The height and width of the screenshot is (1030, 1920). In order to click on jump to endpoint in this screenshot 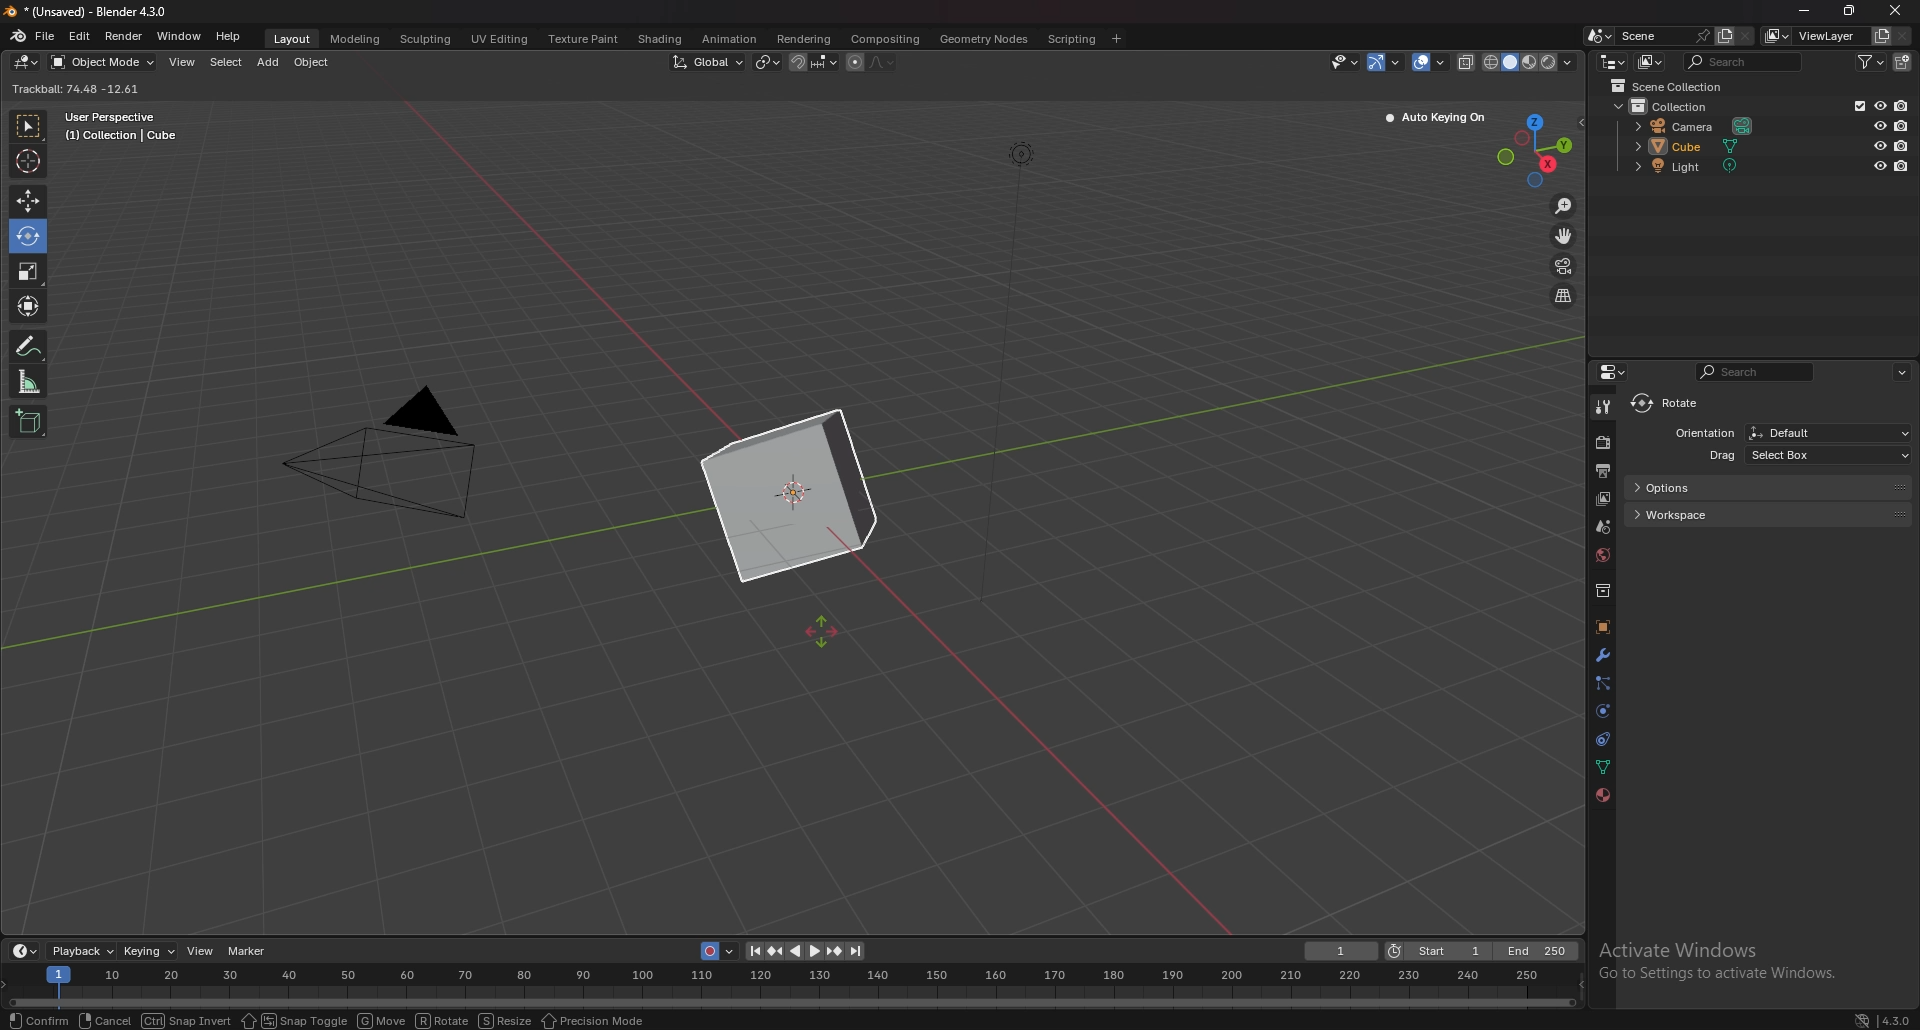, I will do `click(750, 950)`.